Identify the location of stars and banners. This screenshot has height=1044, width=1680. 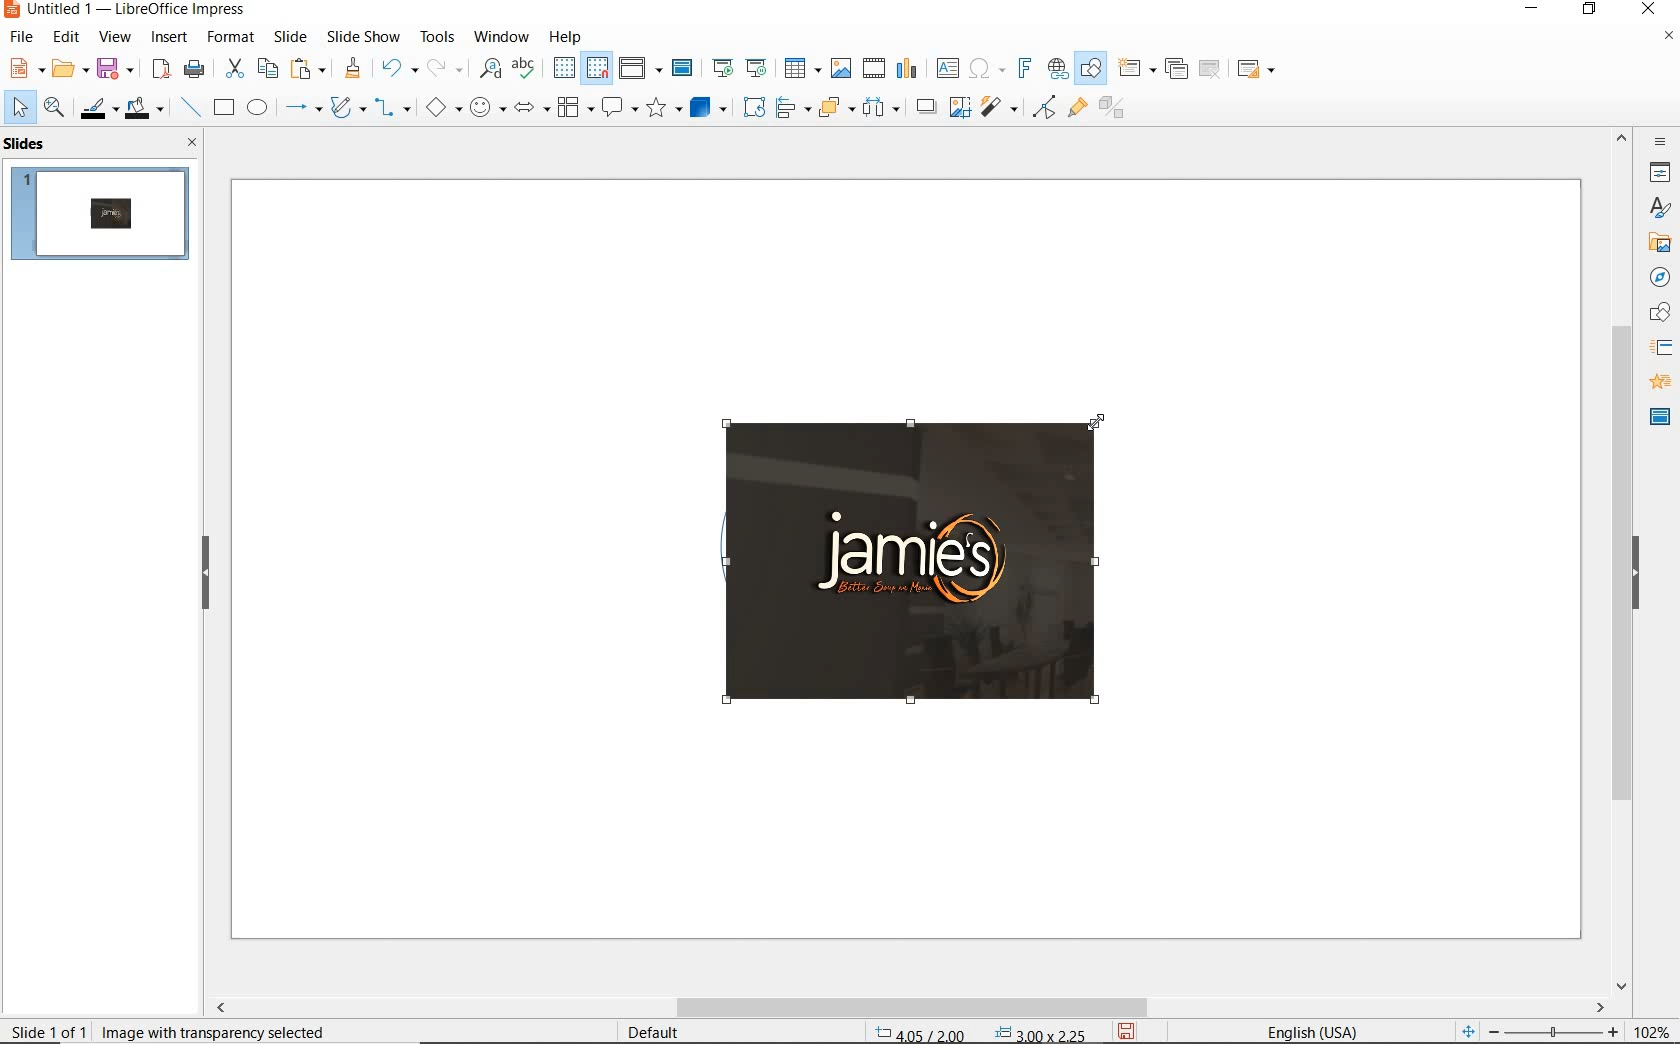
(663, 110).